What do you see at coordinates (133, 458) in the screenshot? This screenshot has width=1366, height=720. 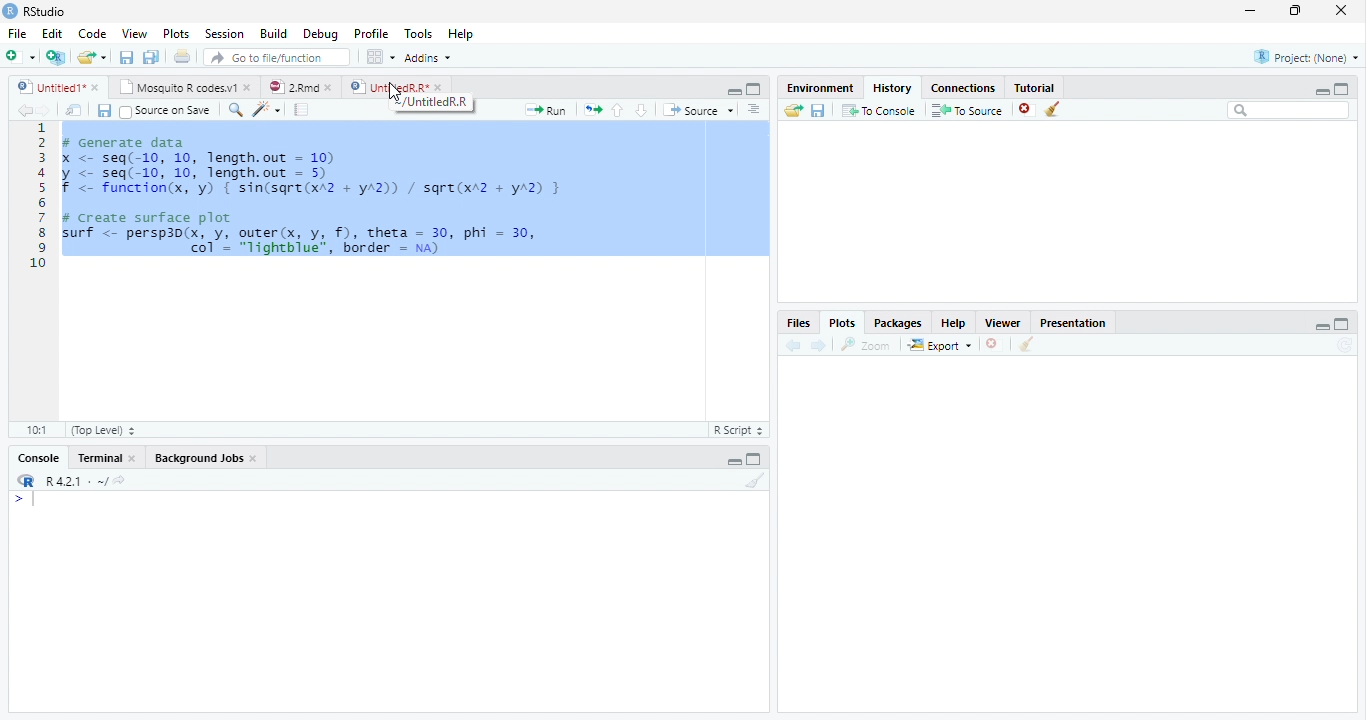 I see `Close` at bounding box center [133, 458].